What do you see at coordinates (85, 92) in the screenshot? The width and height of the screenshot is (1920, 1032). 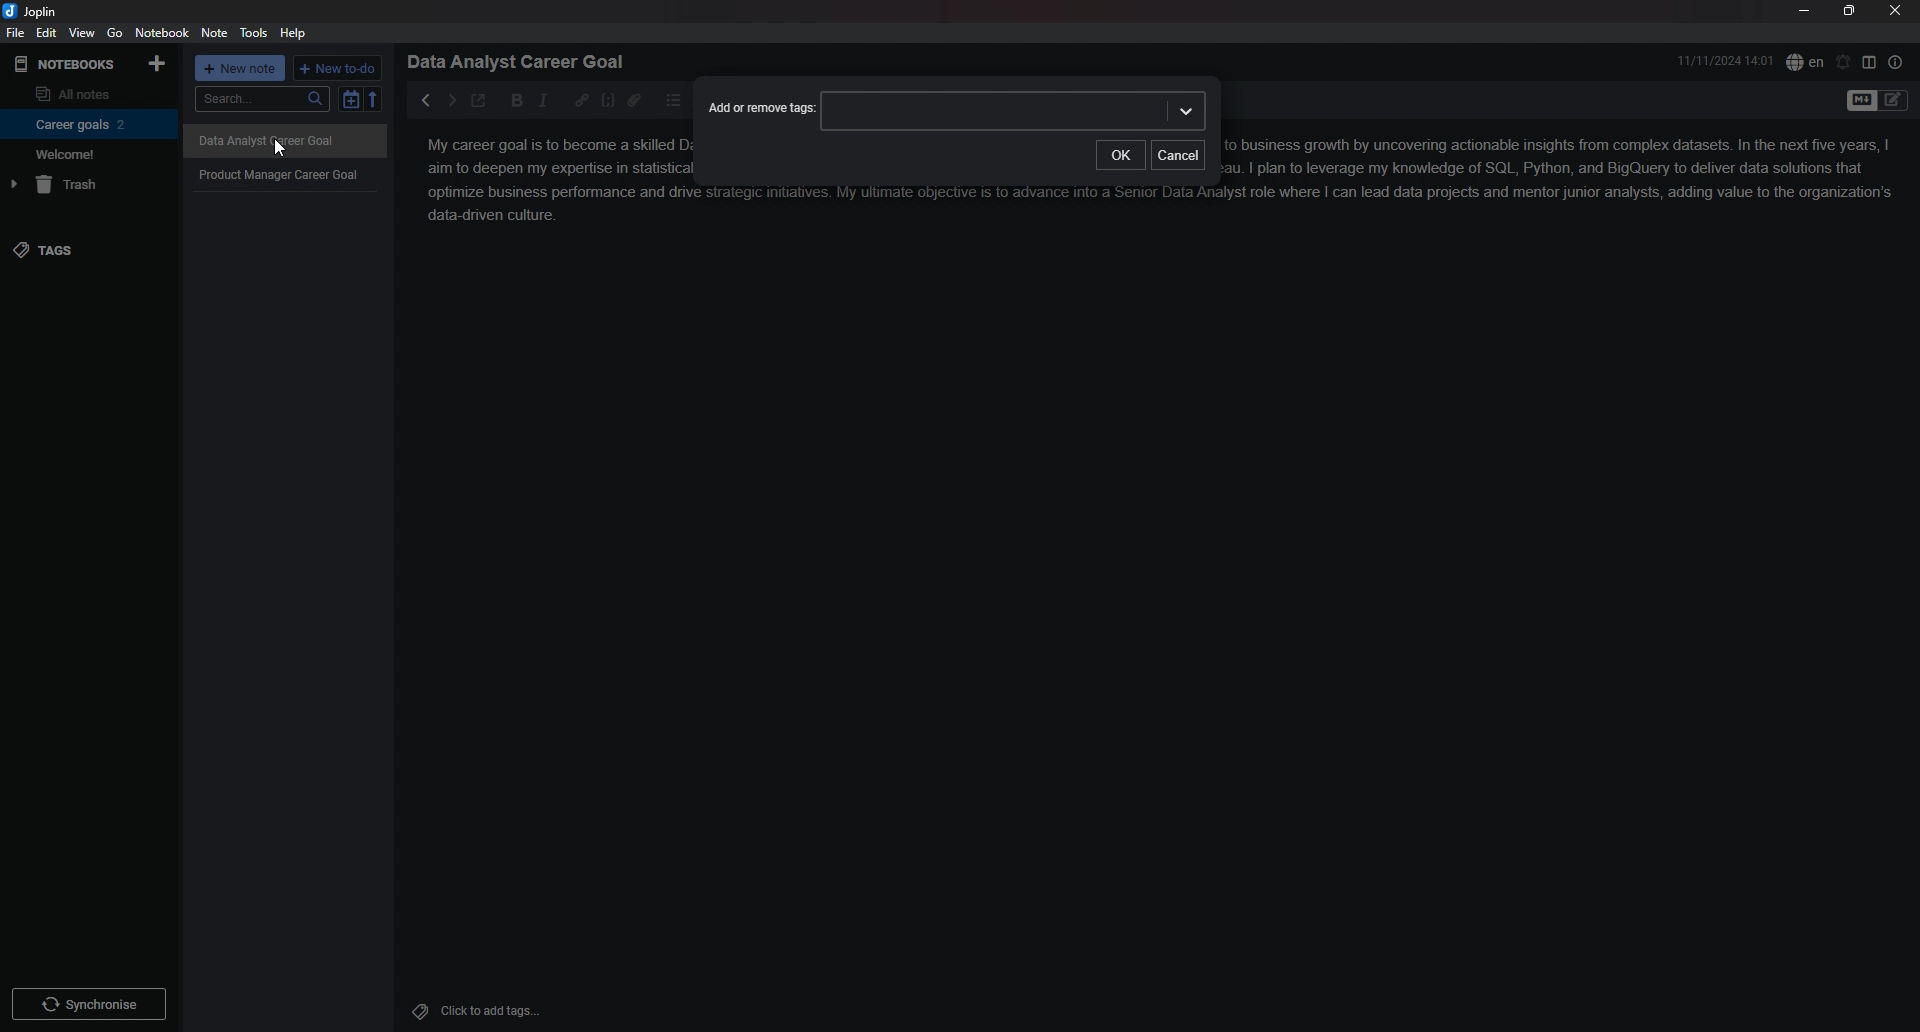 I see `all notes` at bounding box center [85, 92].